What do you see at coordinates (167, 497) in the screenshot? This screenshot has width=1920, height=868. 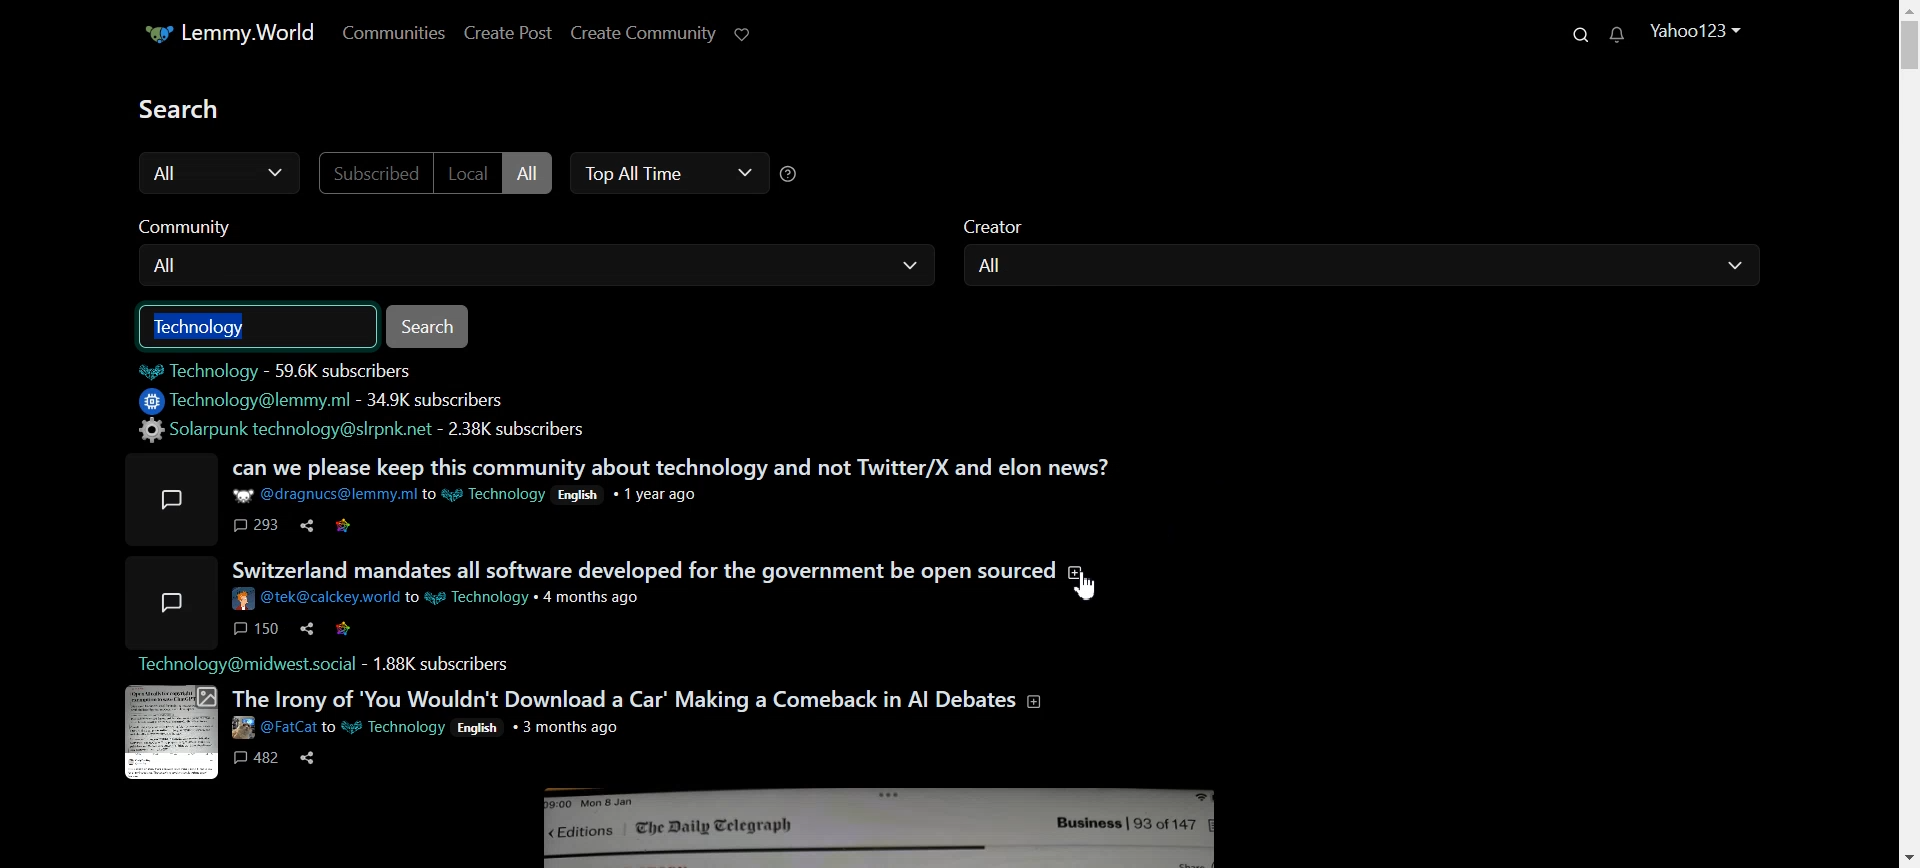 I see `Expand here` at bounding box center [167, 497].